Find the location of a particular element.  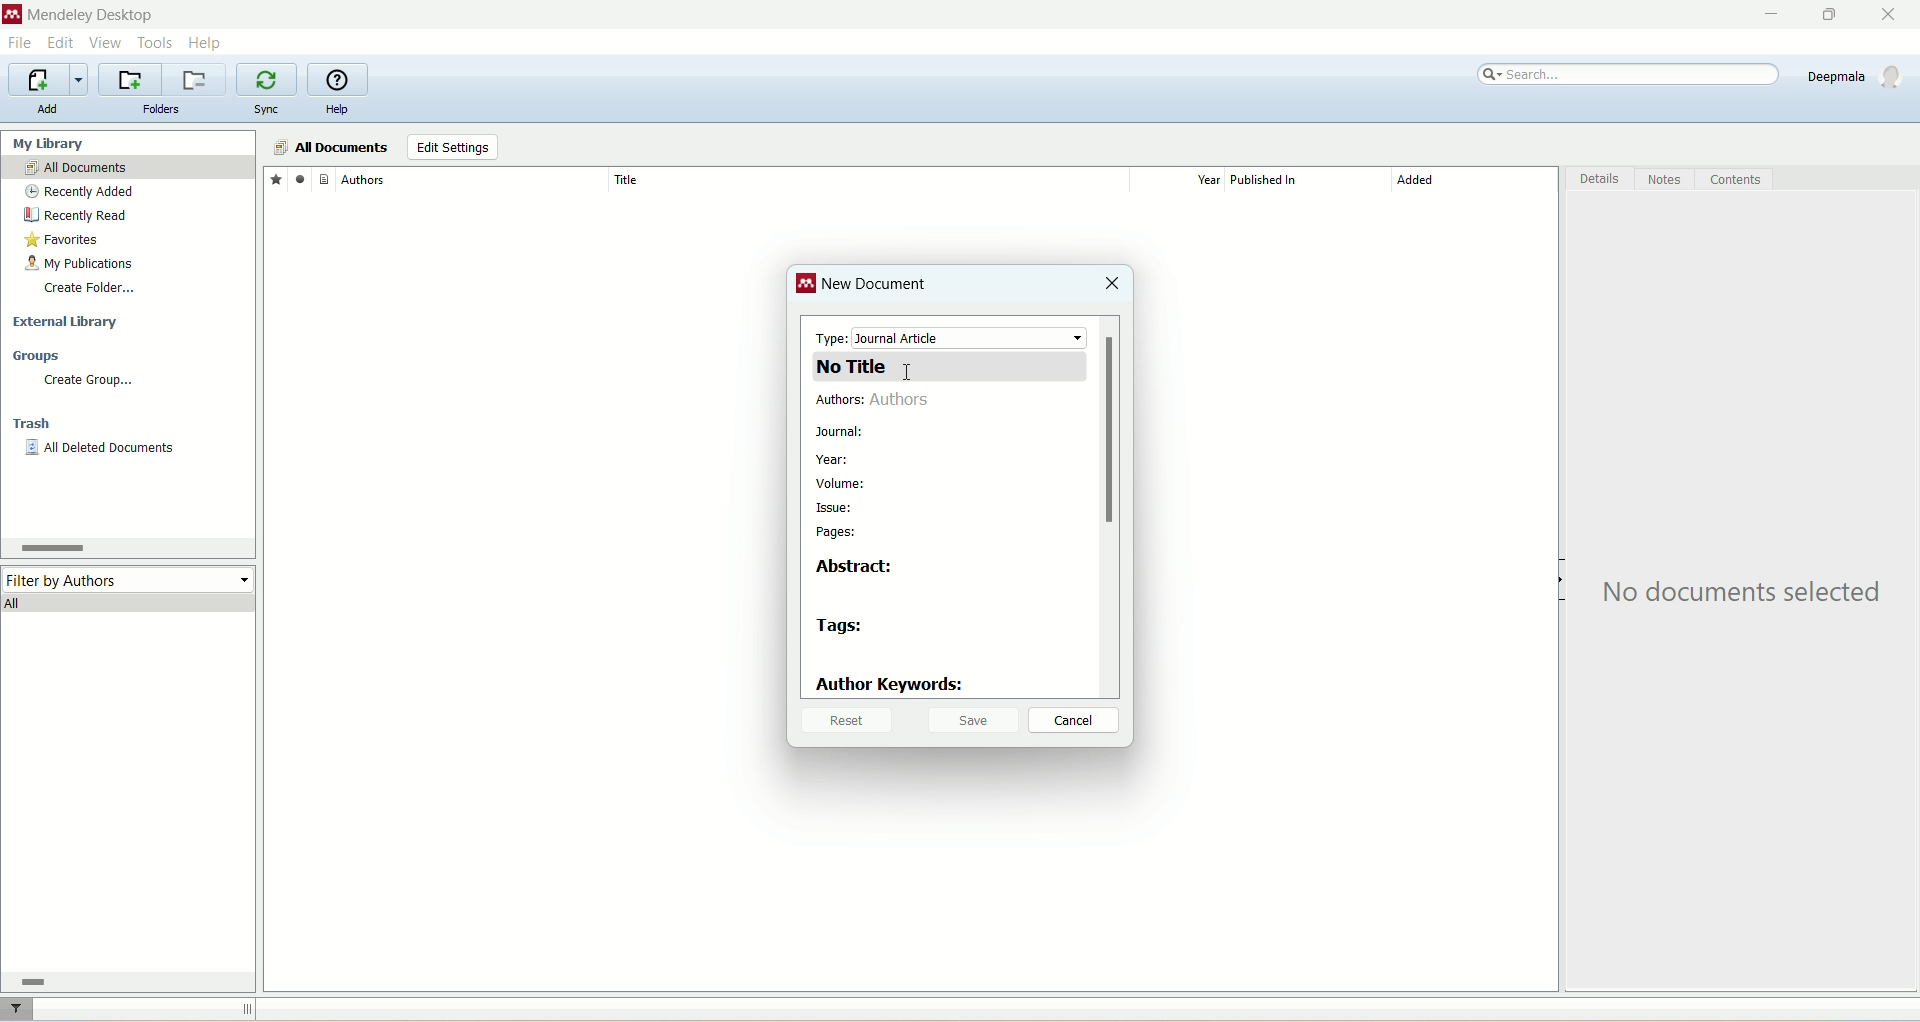

content is located at coordinates (1735, 180).